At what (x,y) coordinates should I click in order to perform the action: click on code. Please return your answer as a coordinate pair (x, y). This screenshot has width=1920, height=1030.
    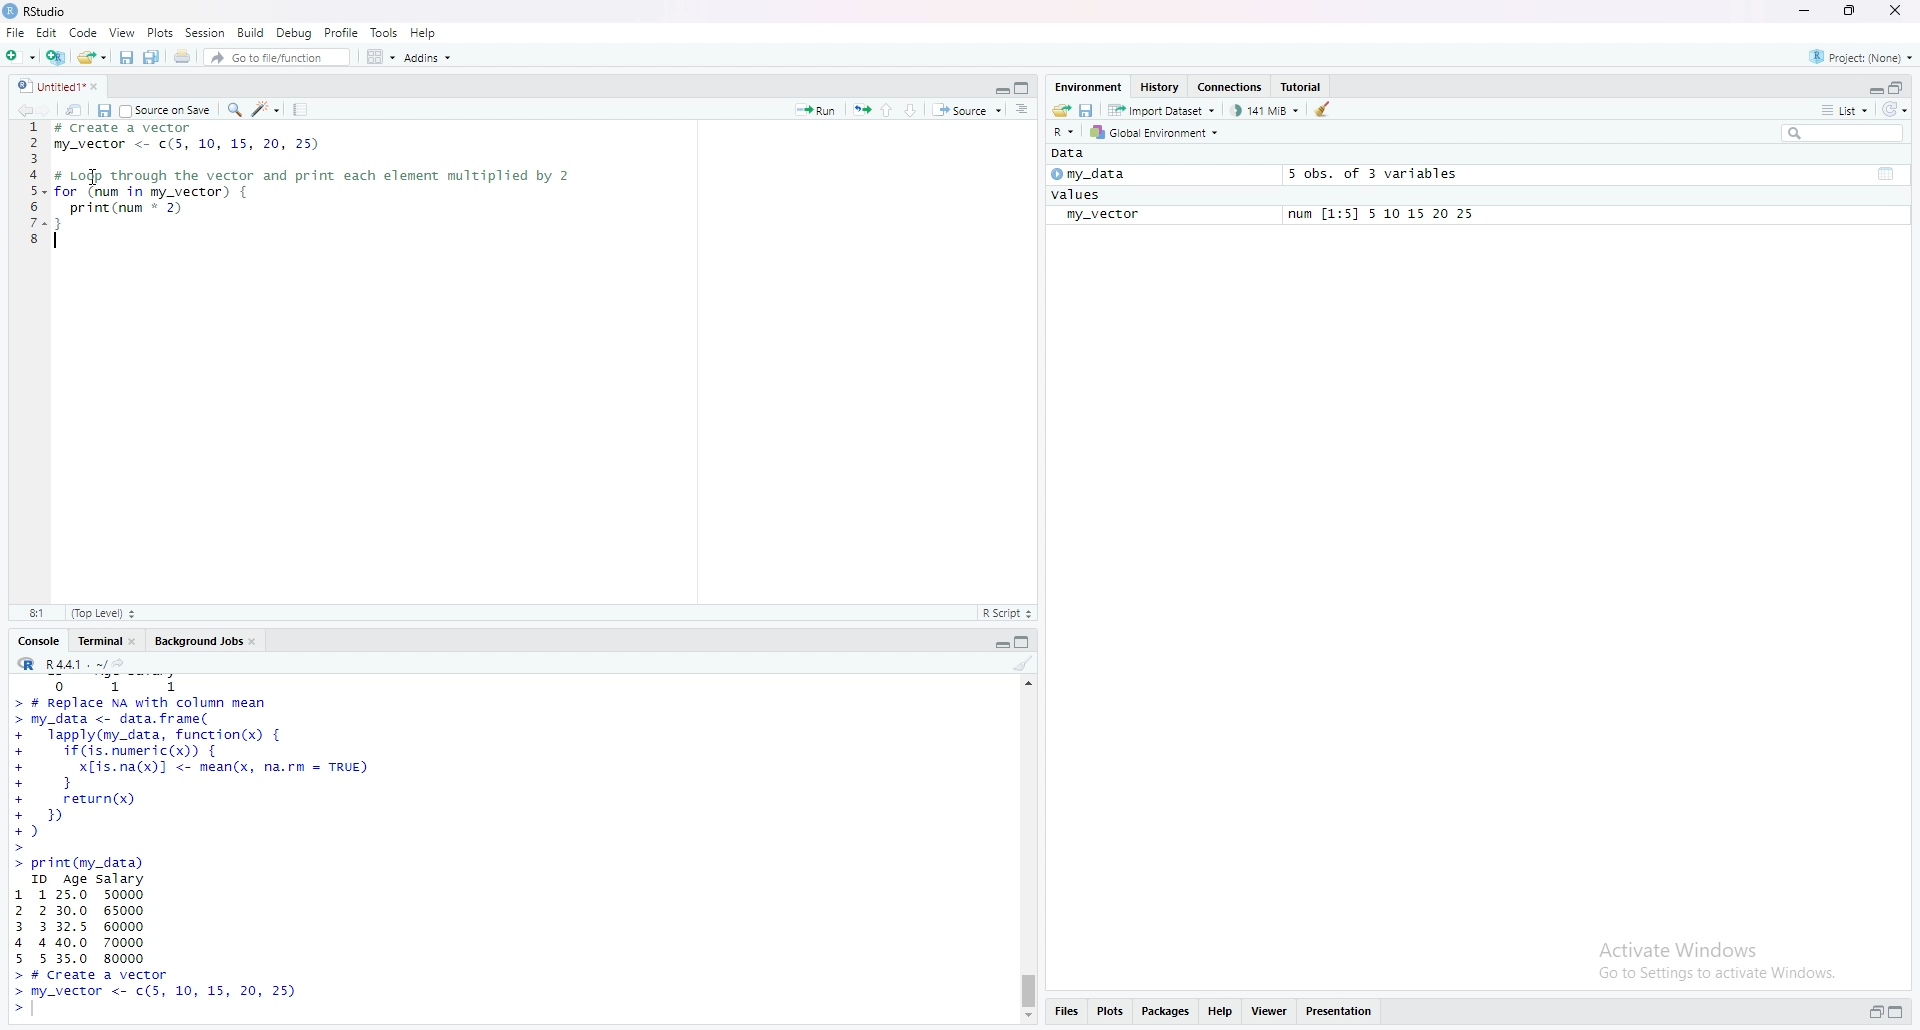
    Looking at the image, I should click on (83, 33).